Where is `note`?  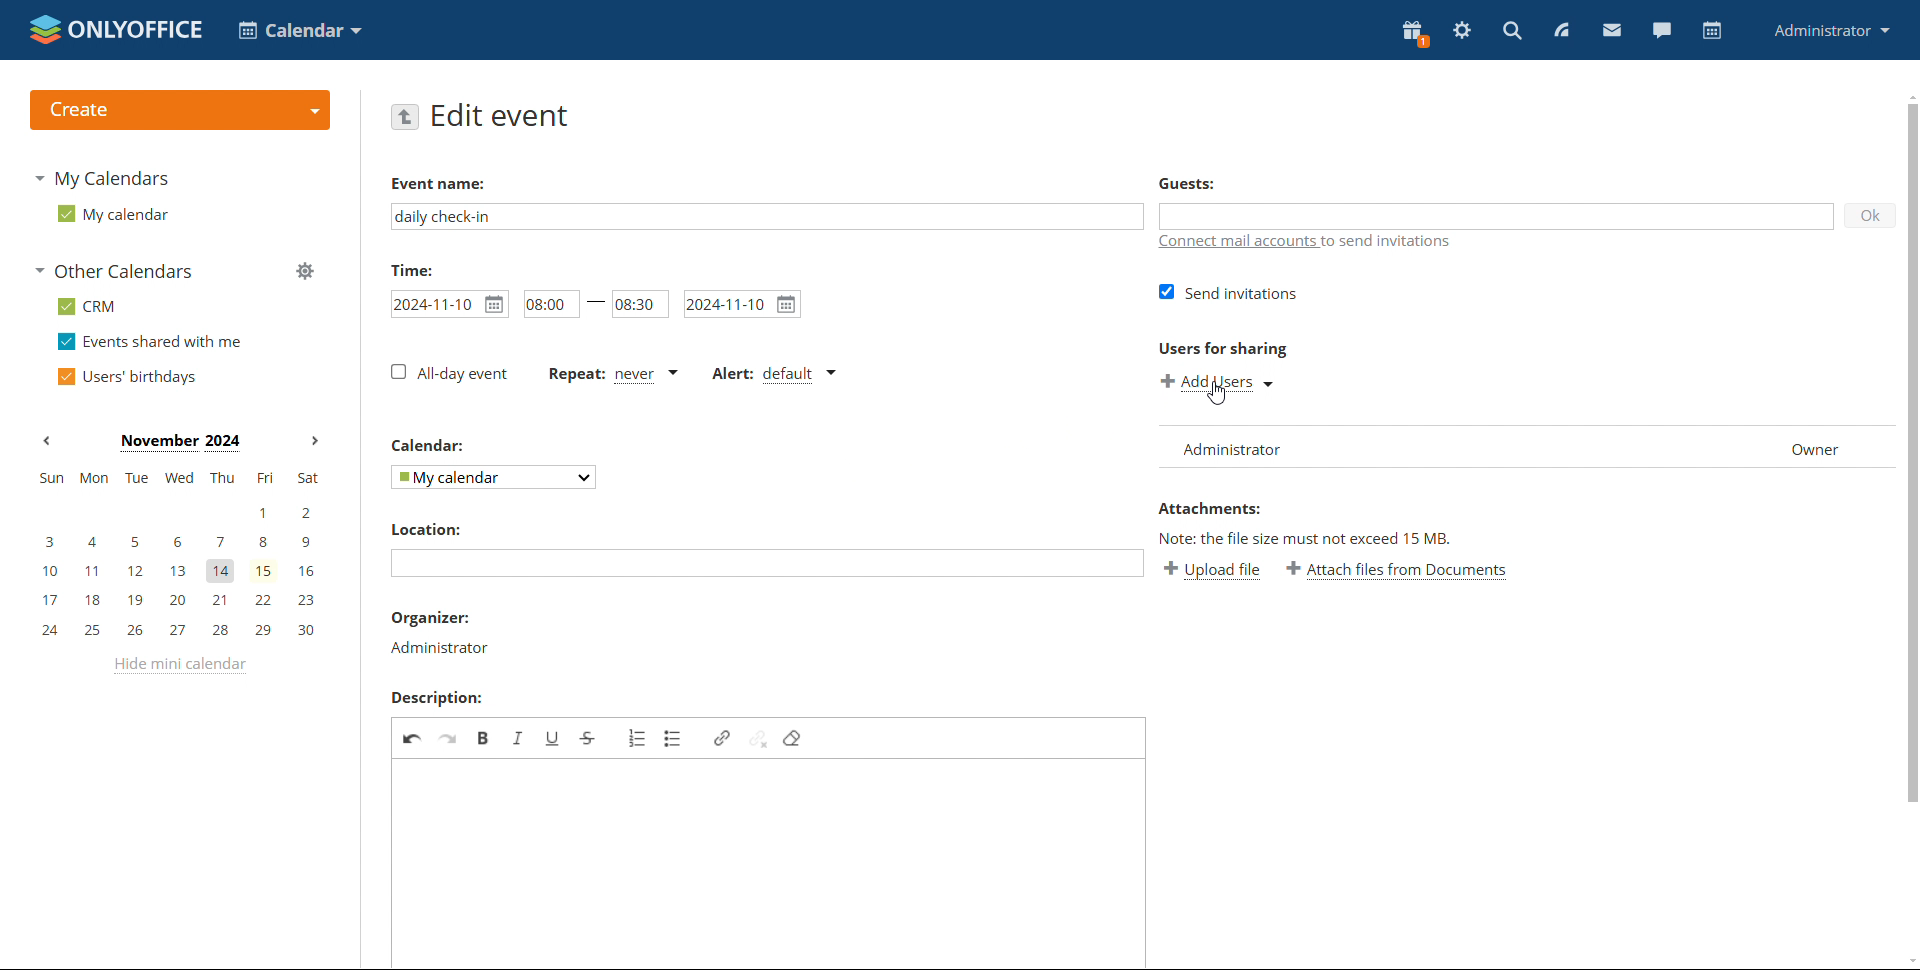 note is located at coordinates (1313, 535).